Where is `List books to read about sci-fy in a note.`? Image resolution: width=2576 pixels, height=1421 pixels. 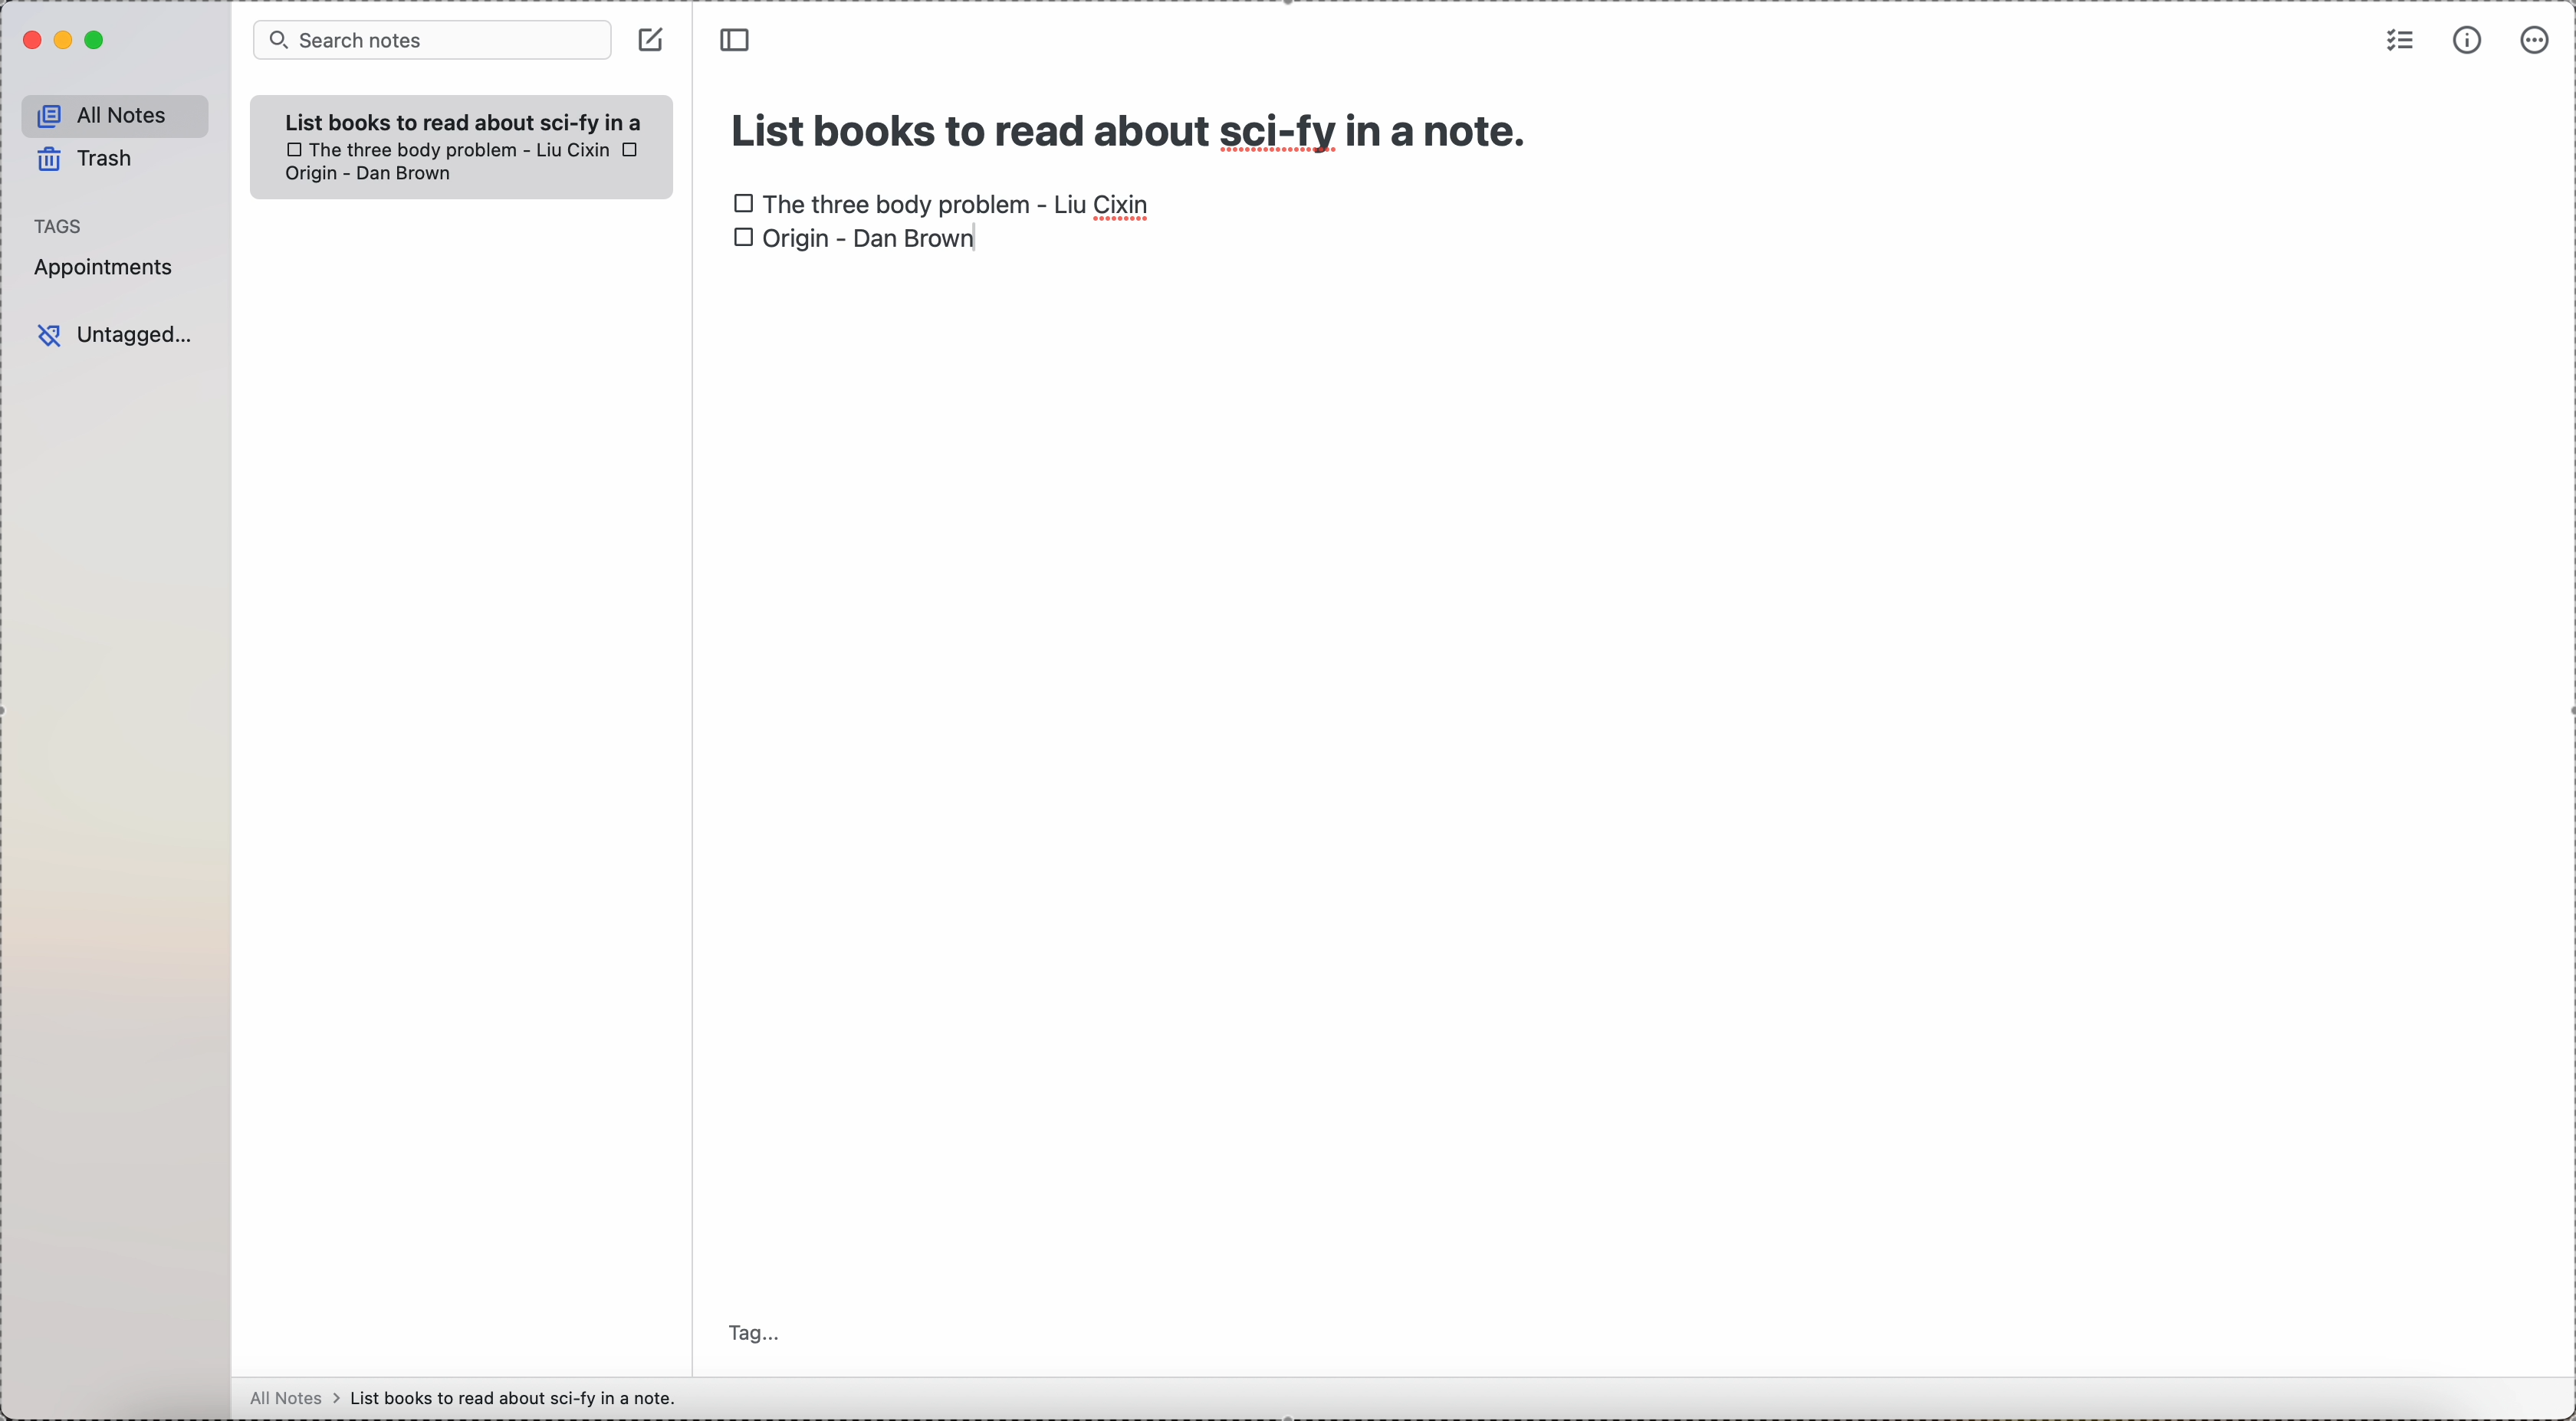 List books to read about sci-fy in a note. is located at coordinates (472, 117).